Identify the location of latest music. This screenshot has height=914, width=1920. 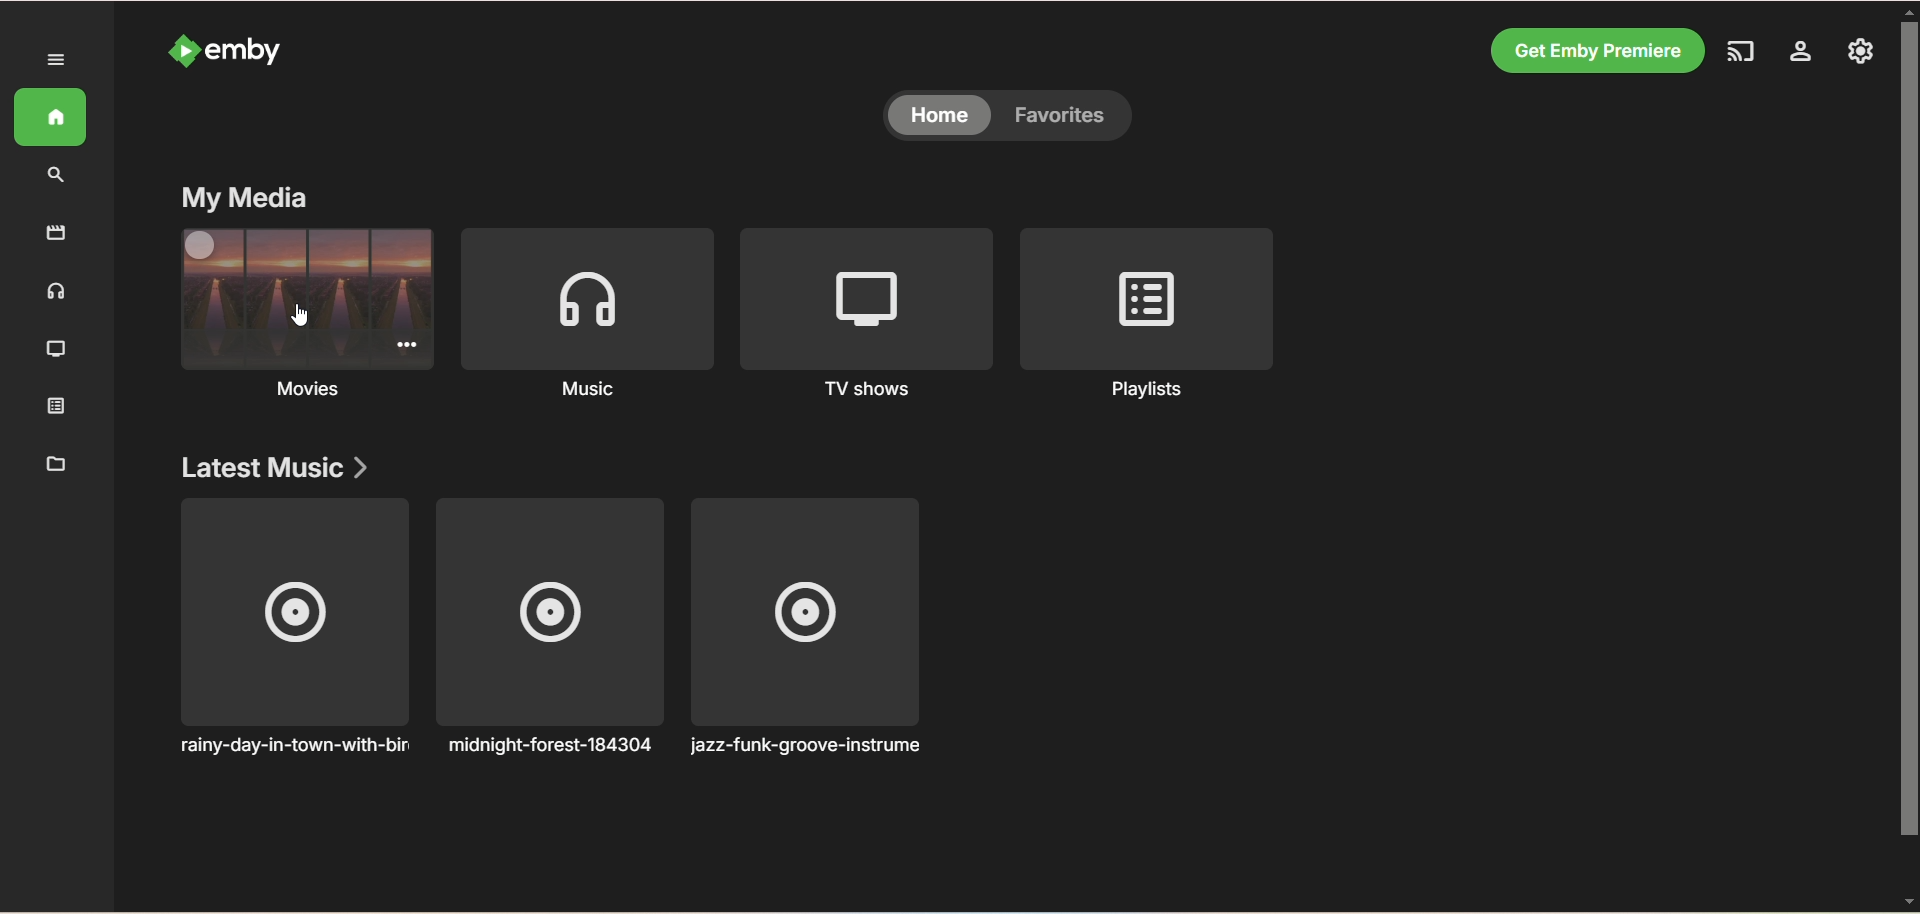
(278, 469).